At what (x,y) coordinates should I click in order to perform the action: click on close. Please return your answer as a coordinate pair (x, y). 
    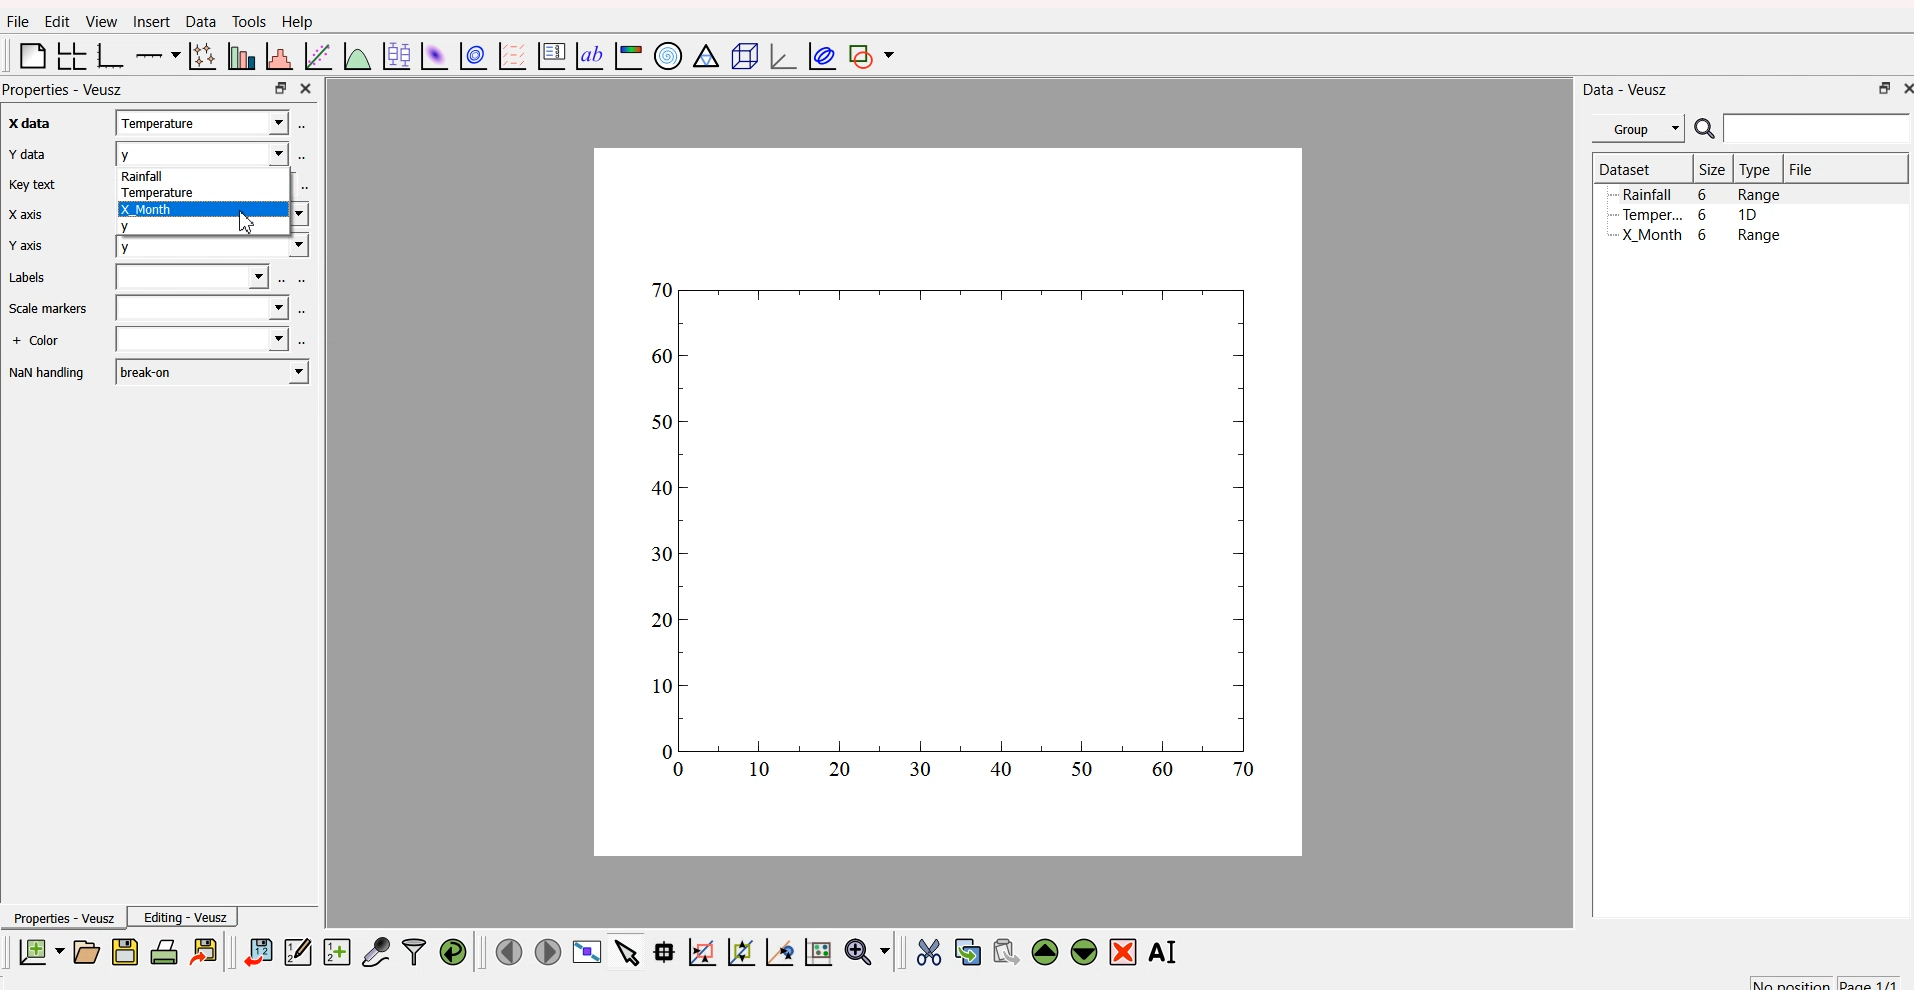
    Looking at the image, I should click on (1904, 90).